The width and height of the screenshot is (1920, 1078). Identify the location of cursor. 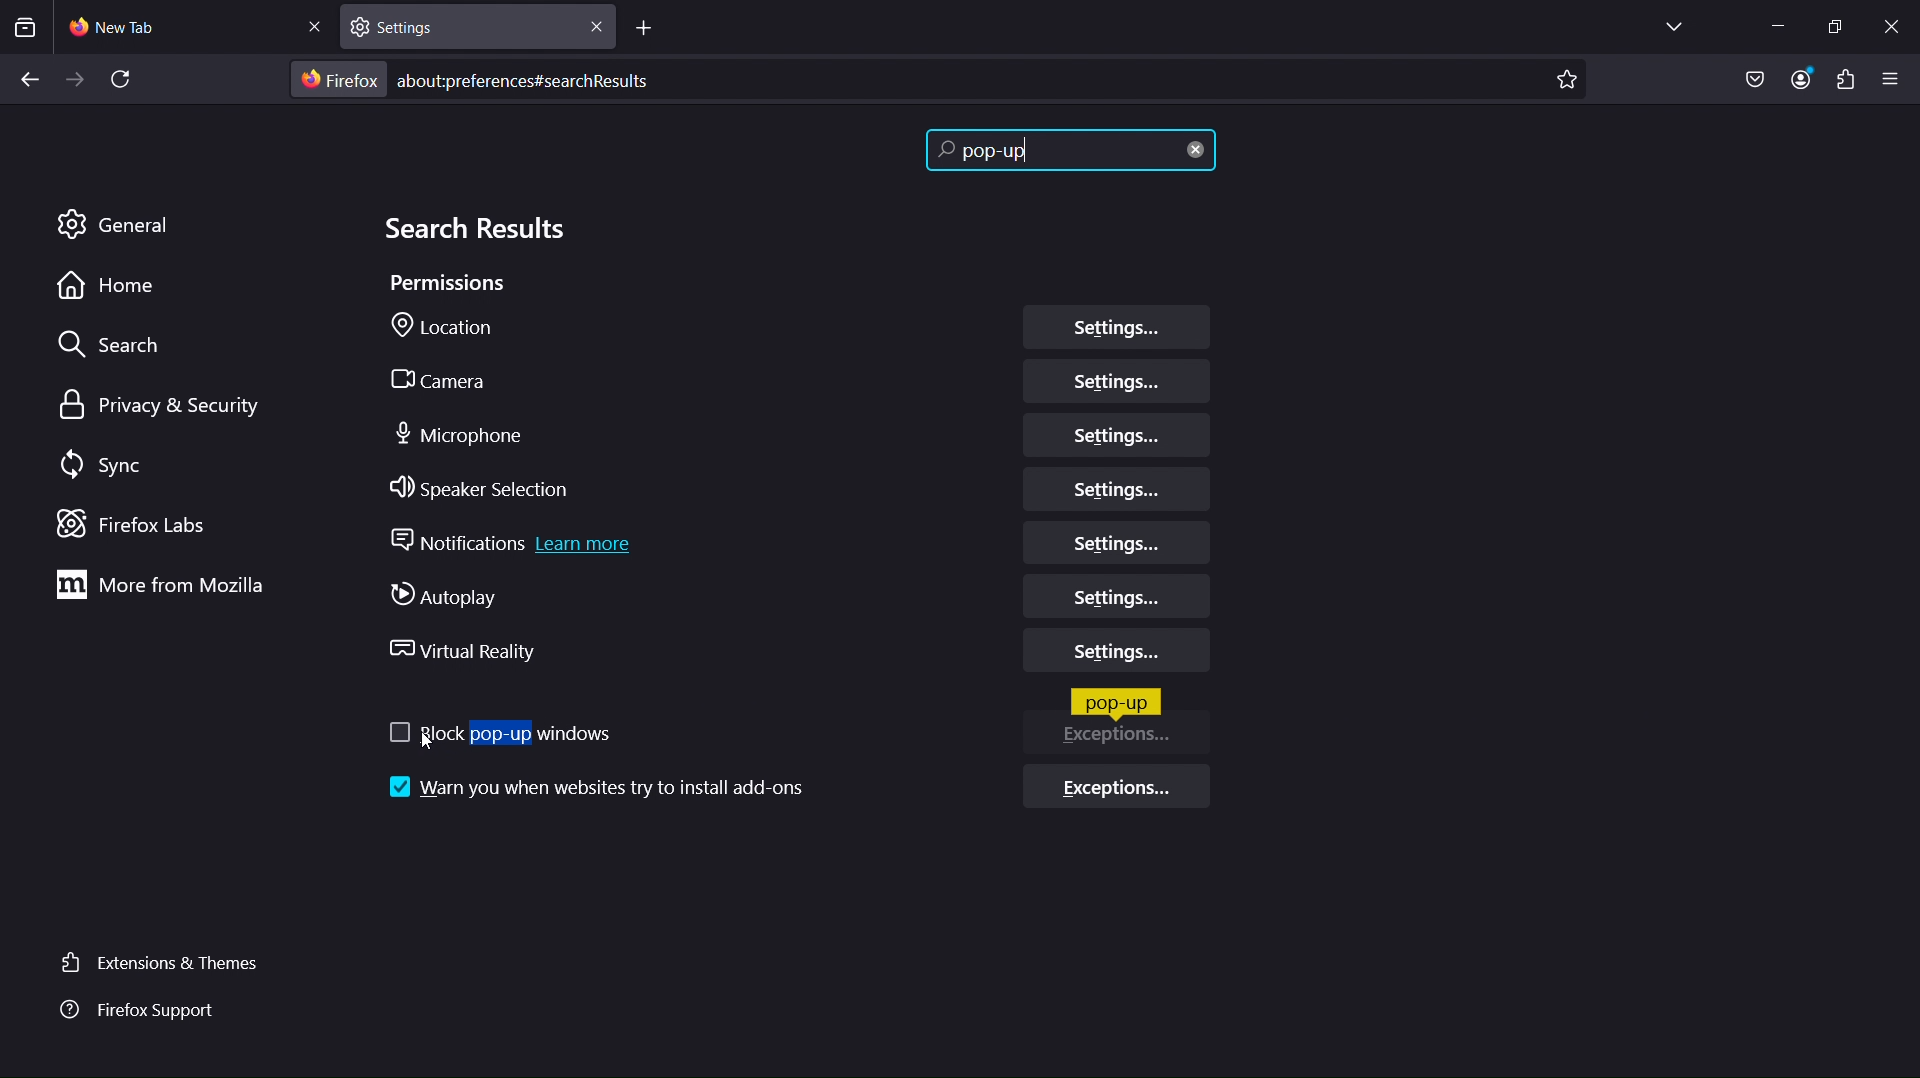
(426, 749).